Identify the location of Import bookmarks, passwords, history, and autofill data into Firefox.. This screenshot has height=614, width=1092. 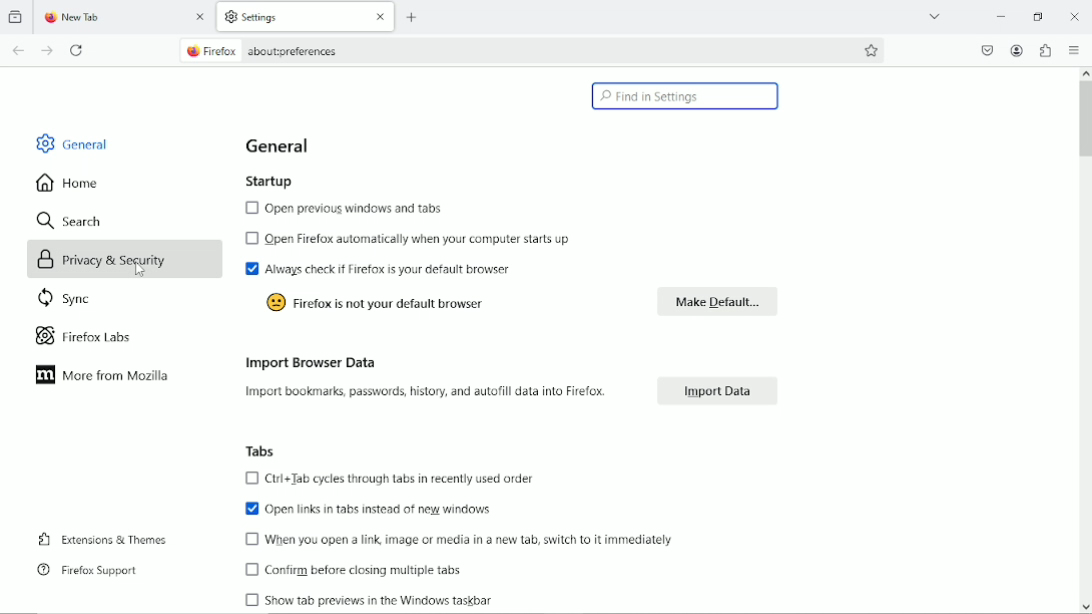
(439, 392).